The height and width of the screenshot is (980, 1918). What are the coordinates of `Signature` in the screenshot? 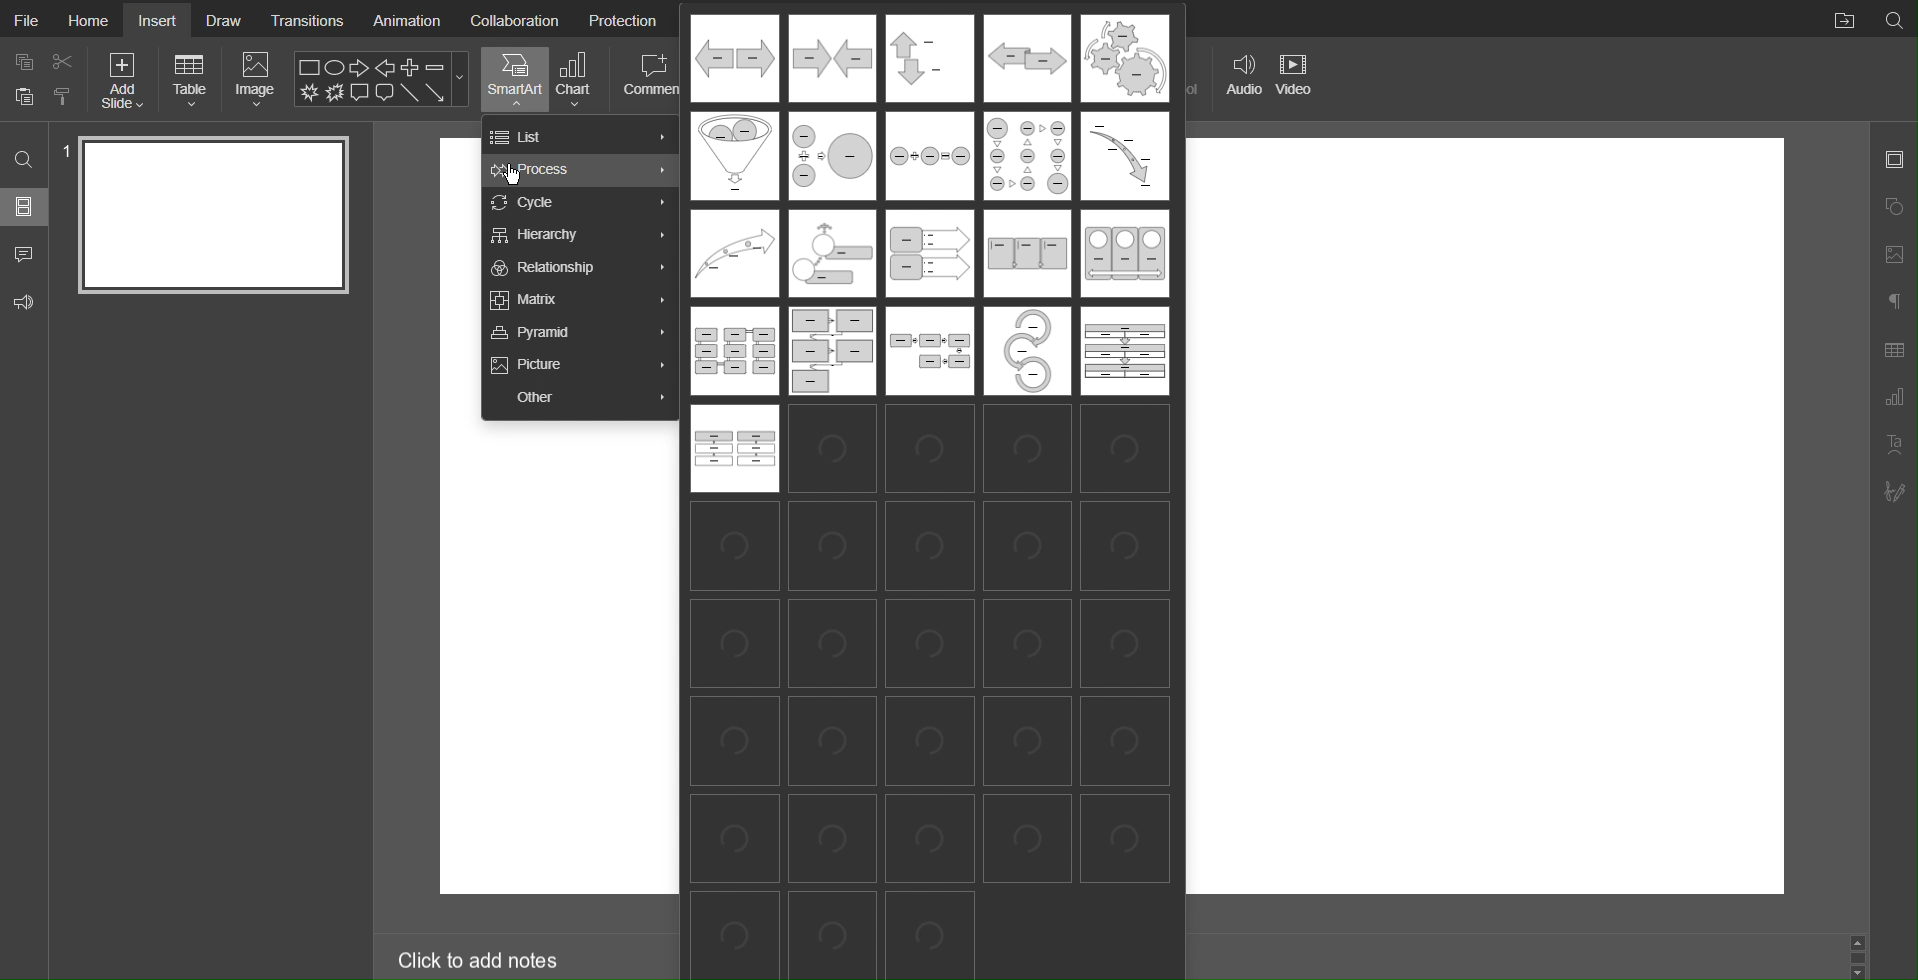 It's located at (1893, 491).